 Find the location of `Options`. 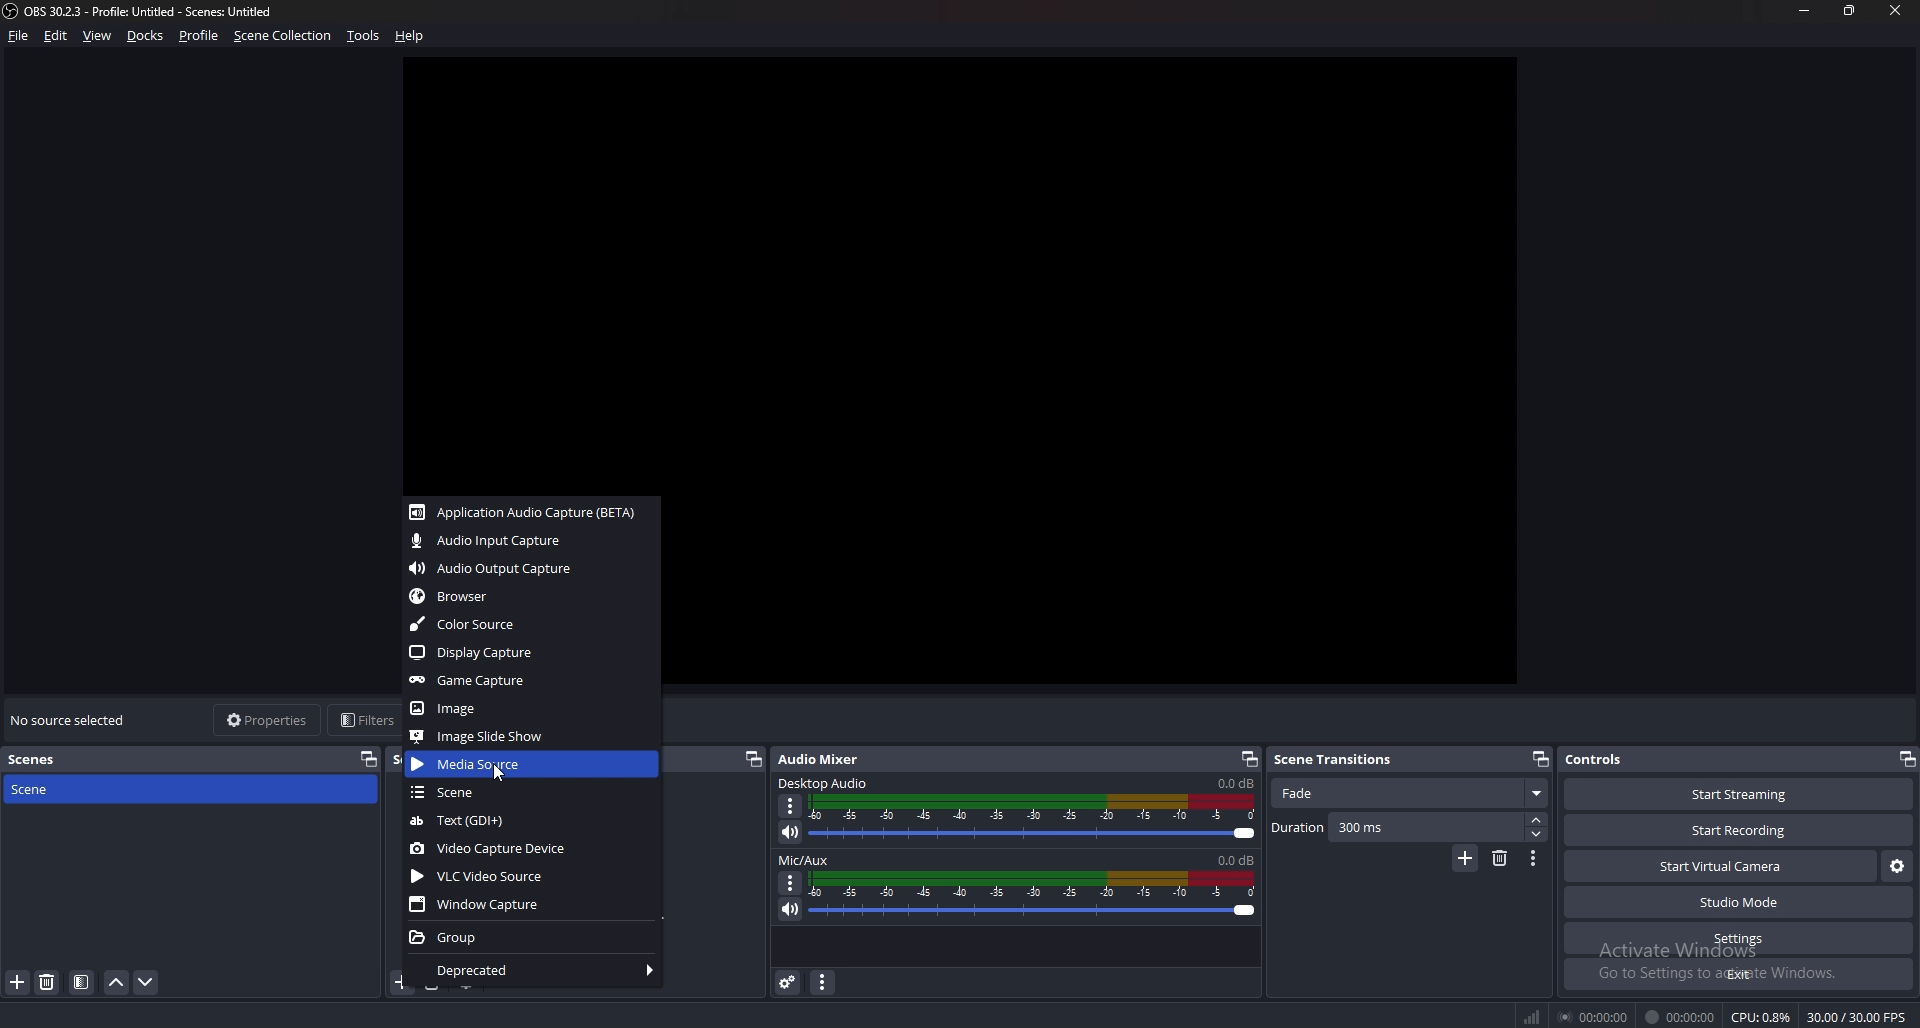

Options is located at coordinates (791, 882).